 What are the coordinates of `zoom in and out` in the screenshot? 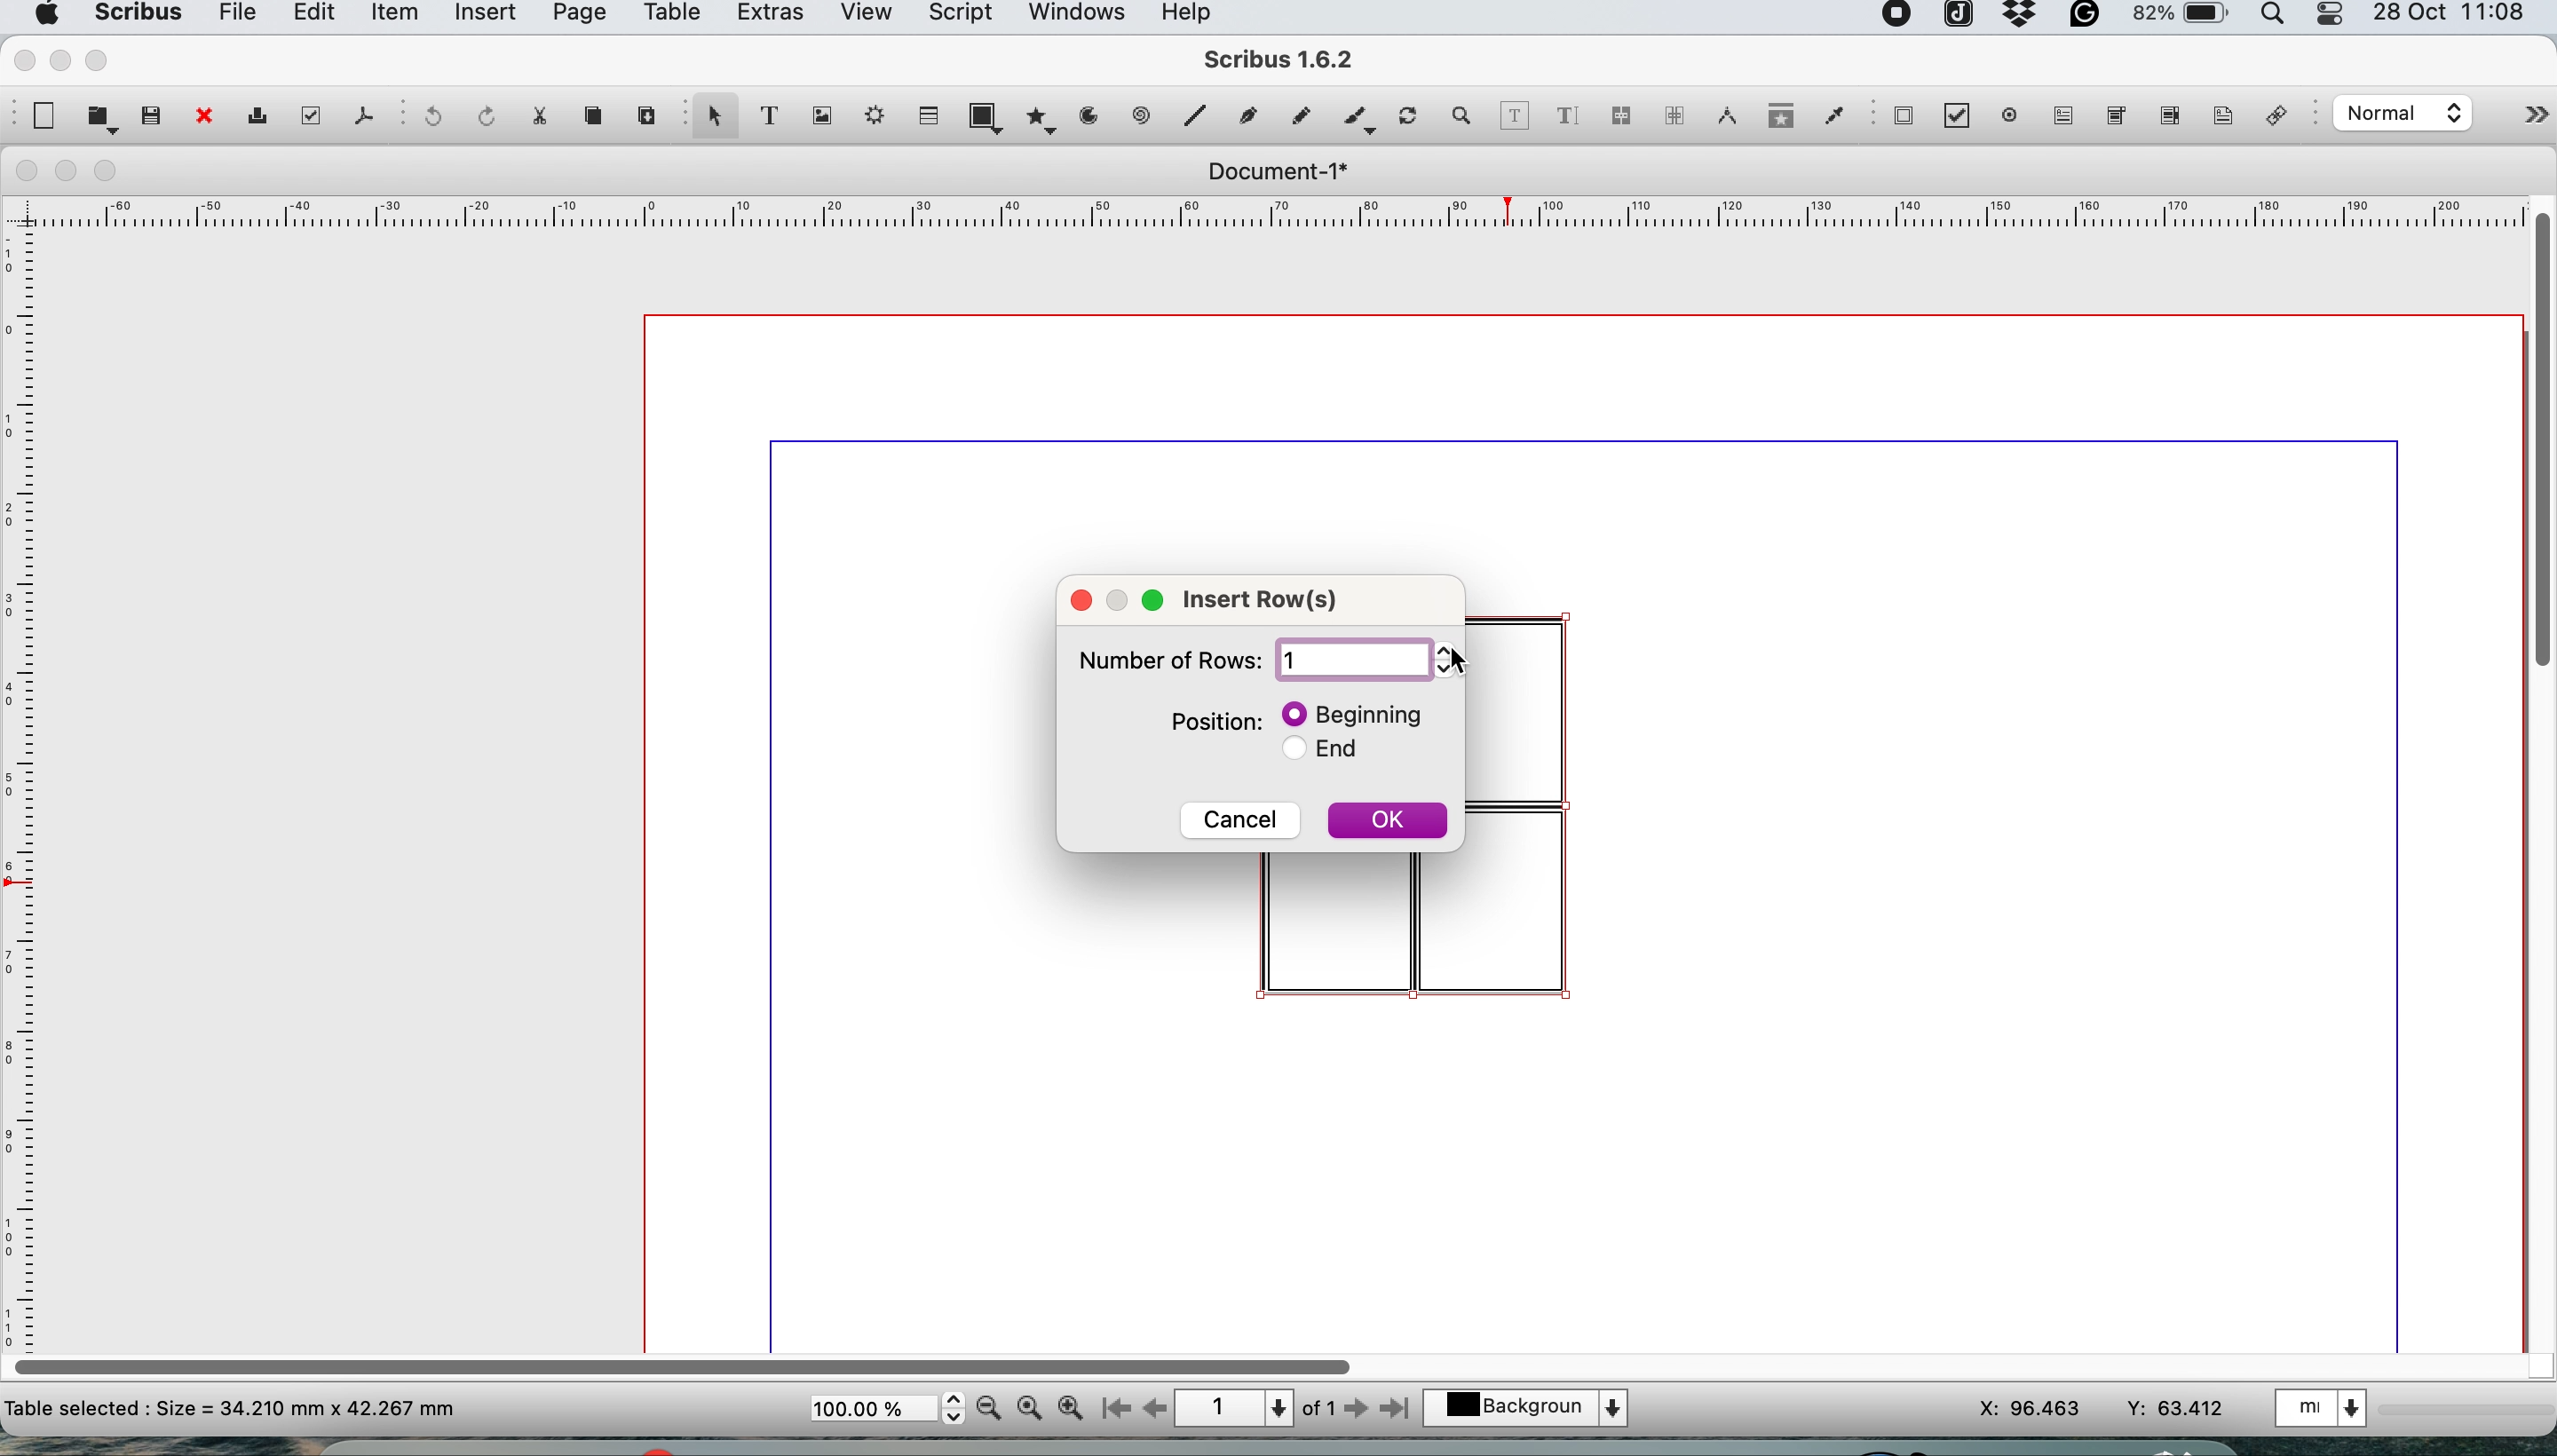 It's located at (1463, 116).